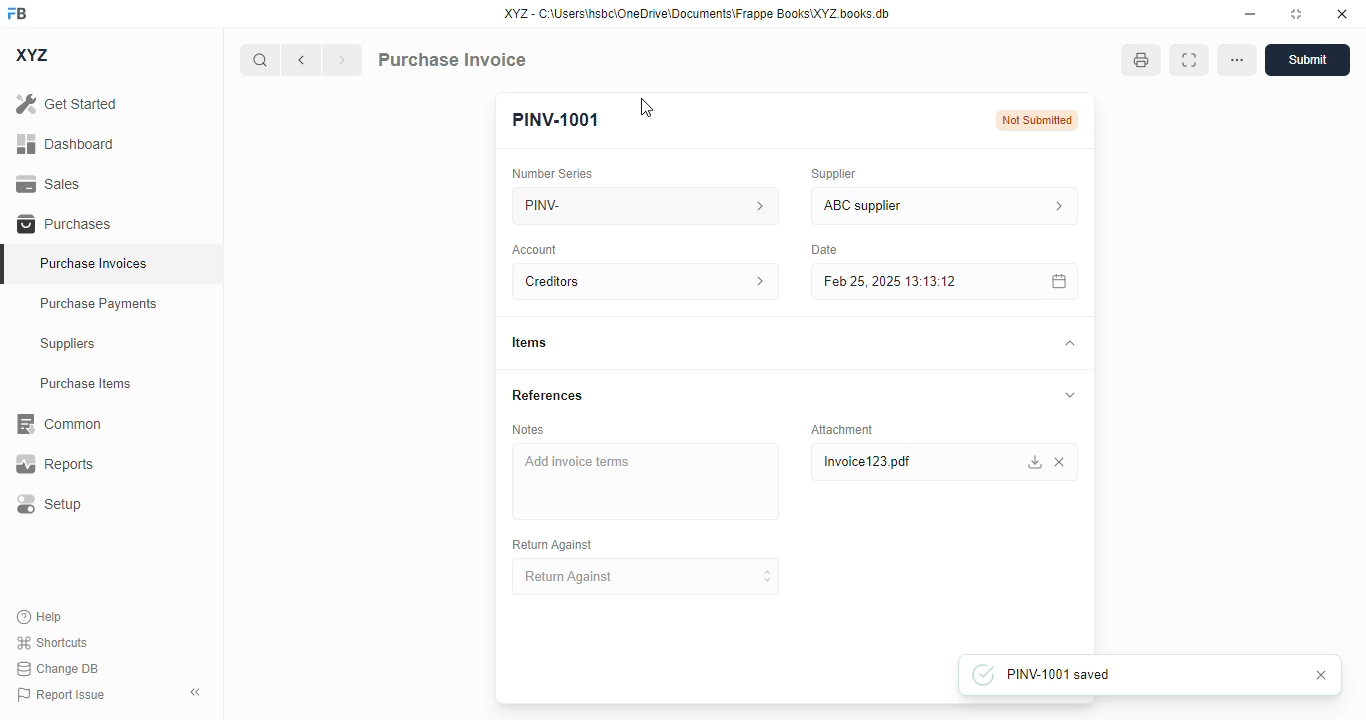 The width and height of the screenshot is (1366, 720). What do you see at coordinates (1054, 206) in the screenshot?
I see `supplier information` at bounding box center [1054, 206].